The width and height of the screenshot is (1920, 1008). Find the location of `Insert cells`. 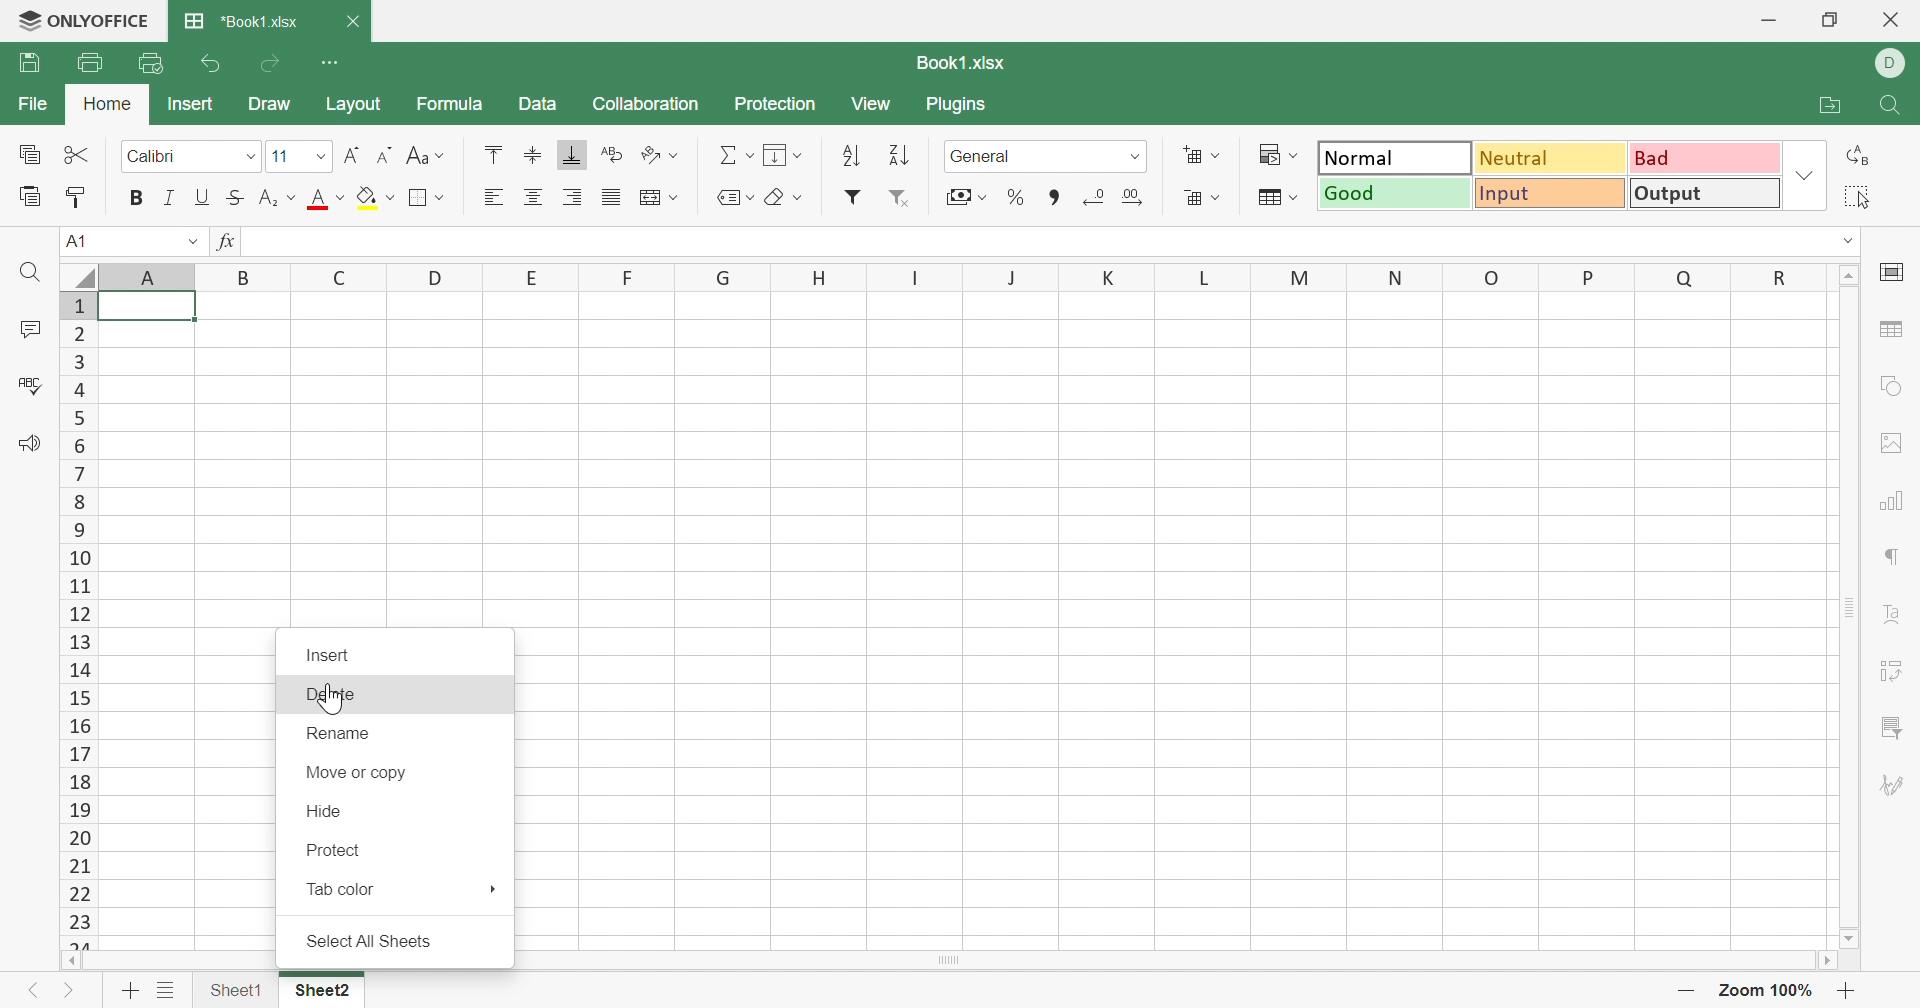

Insert cells is located at coordinates (1192, 155).